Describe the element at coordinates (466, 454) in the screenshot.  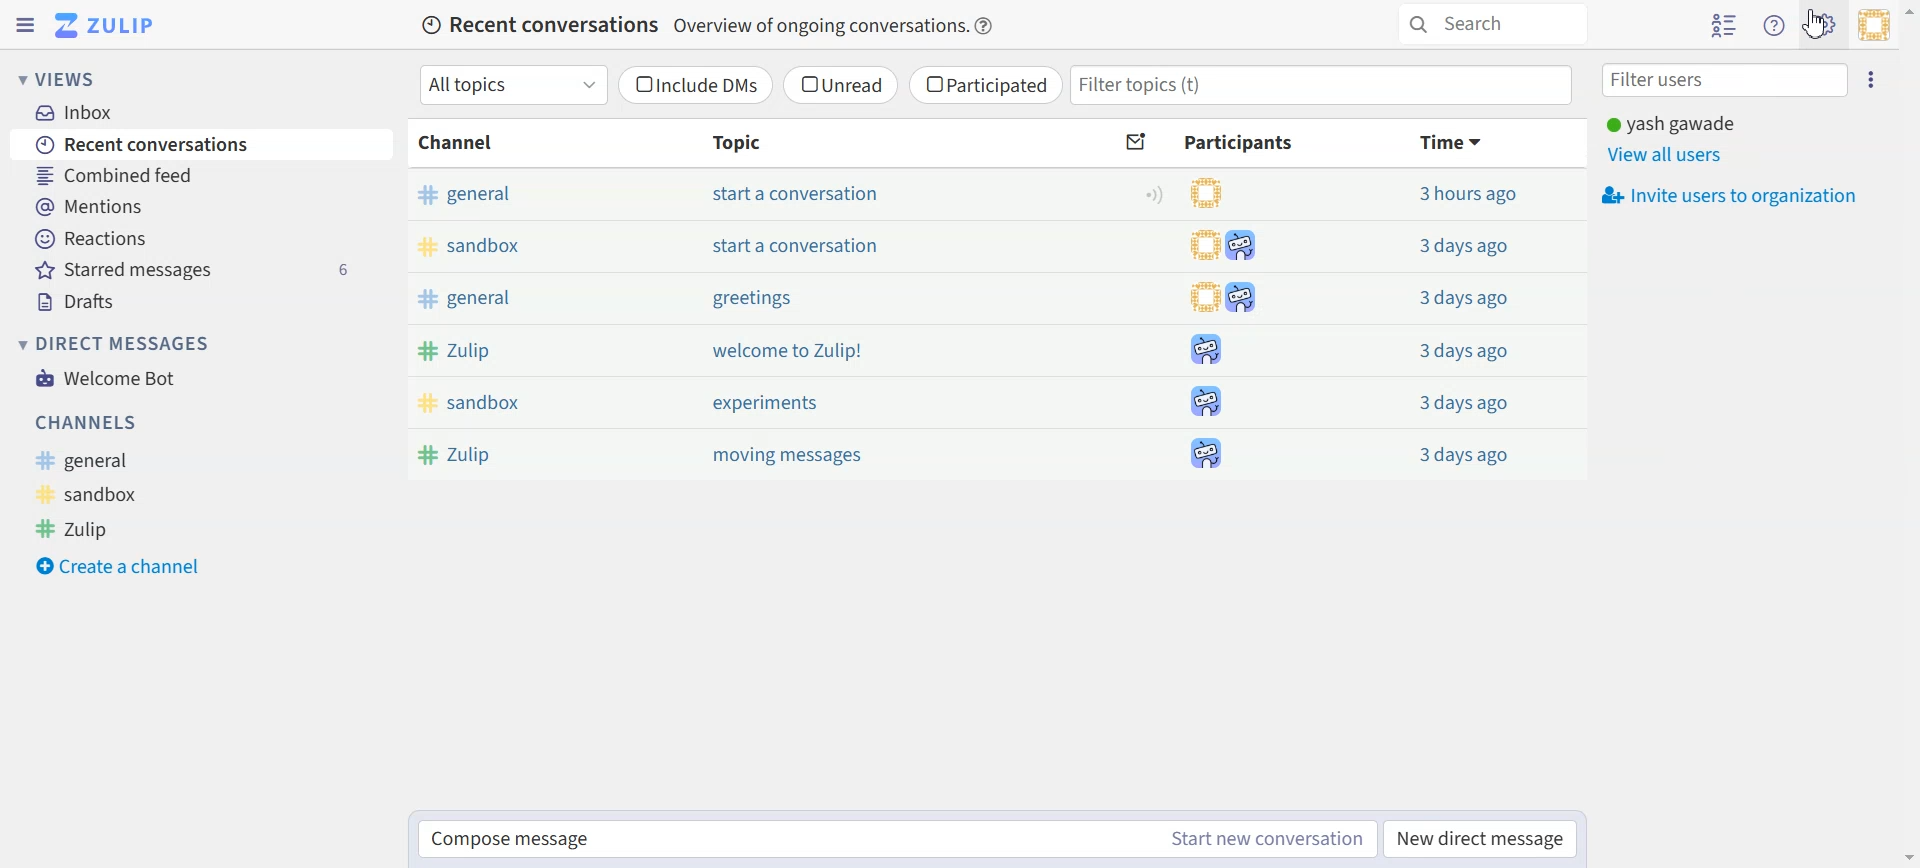
I see `Zulip` at that location.